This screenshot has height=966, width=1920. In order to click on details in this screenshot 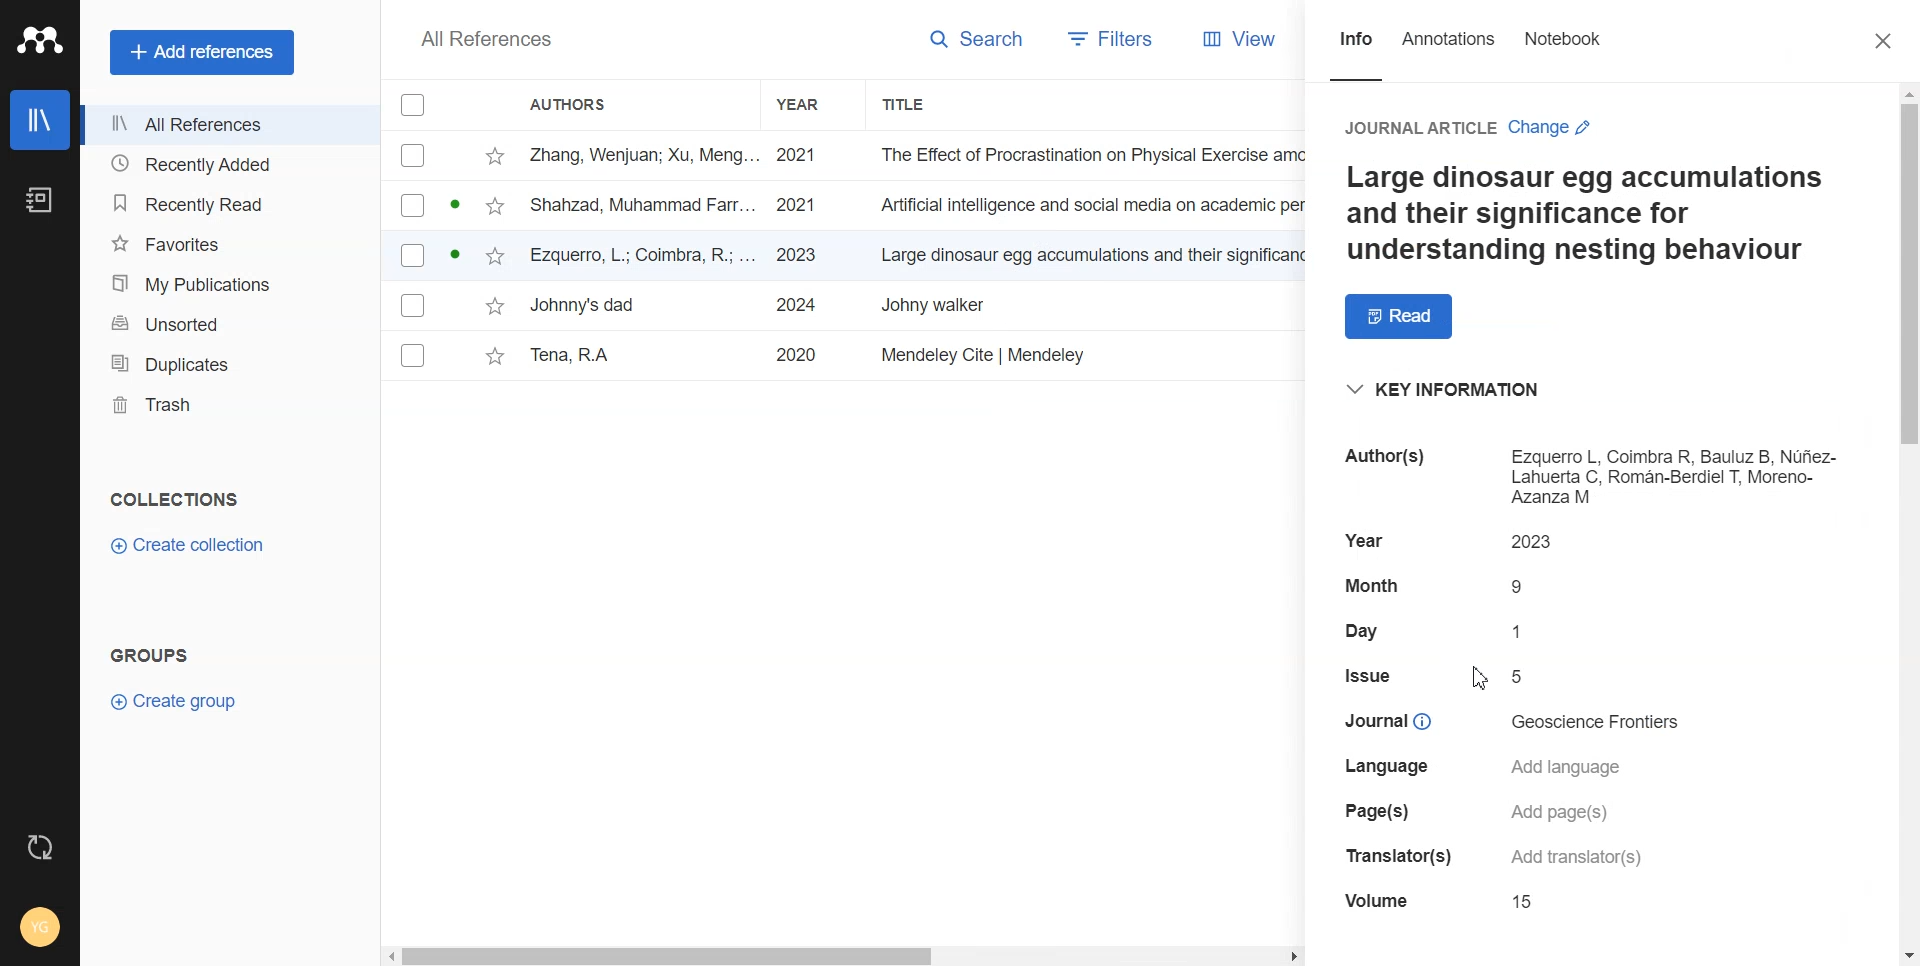, I will do `click(1372, 584)`.